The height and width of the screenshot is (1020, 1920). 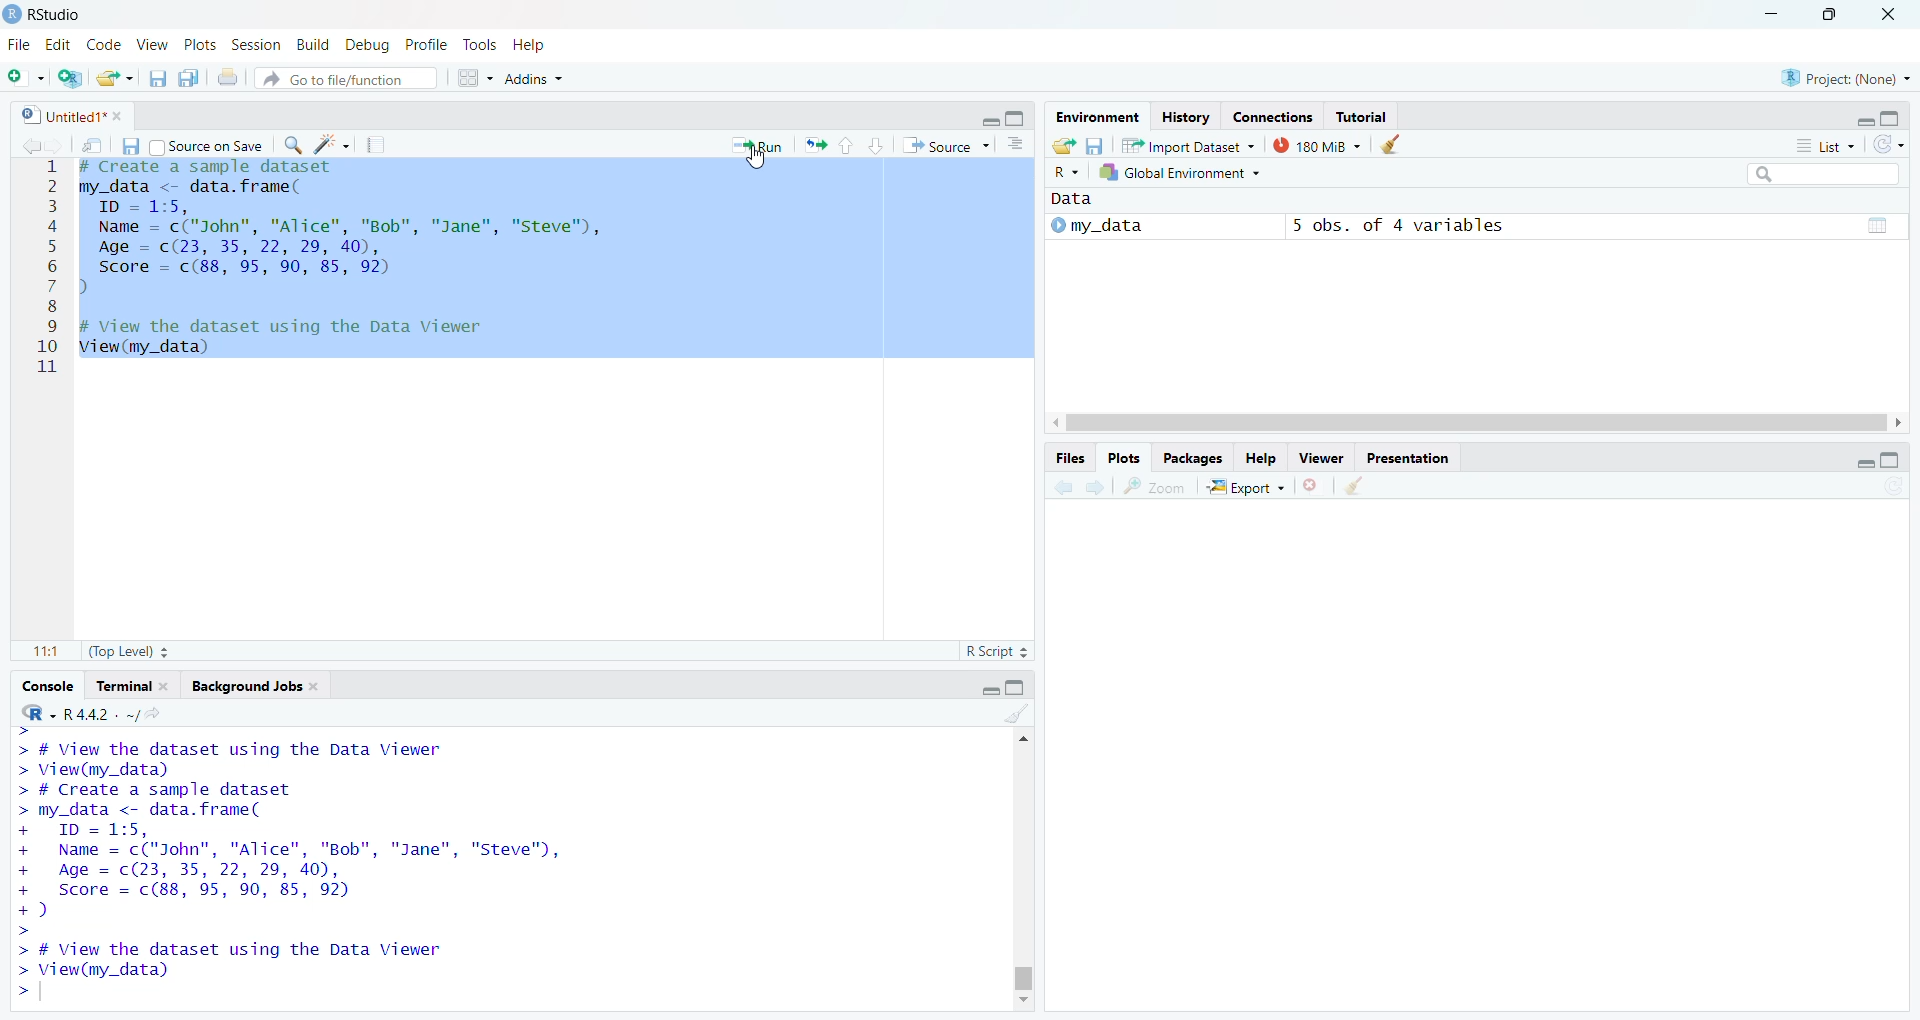 I want to click on Page down, so click(x=878, y=146).